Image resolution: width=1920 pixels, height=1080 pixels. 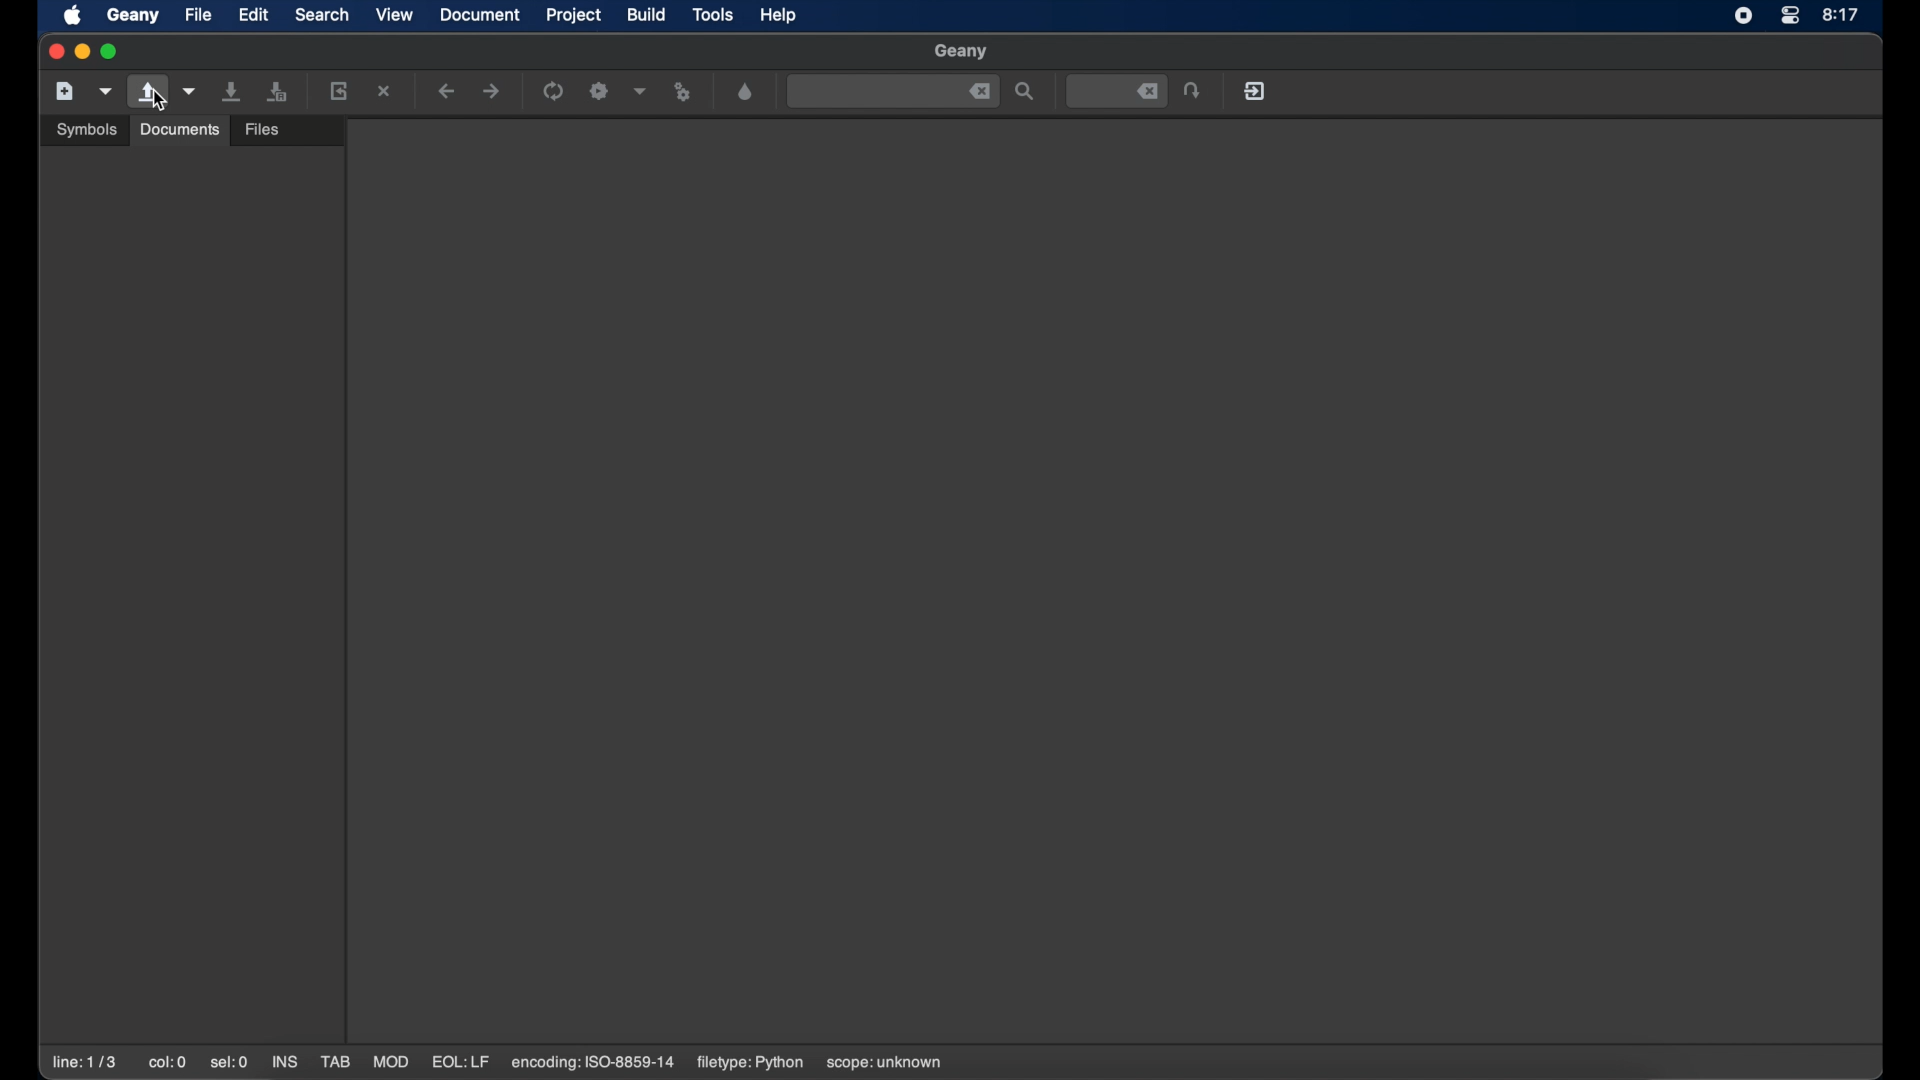 What do you see at coordinates (887, 1064) in the screenshot?
I see `scope: unknown` at bounding box center [887, 1064].